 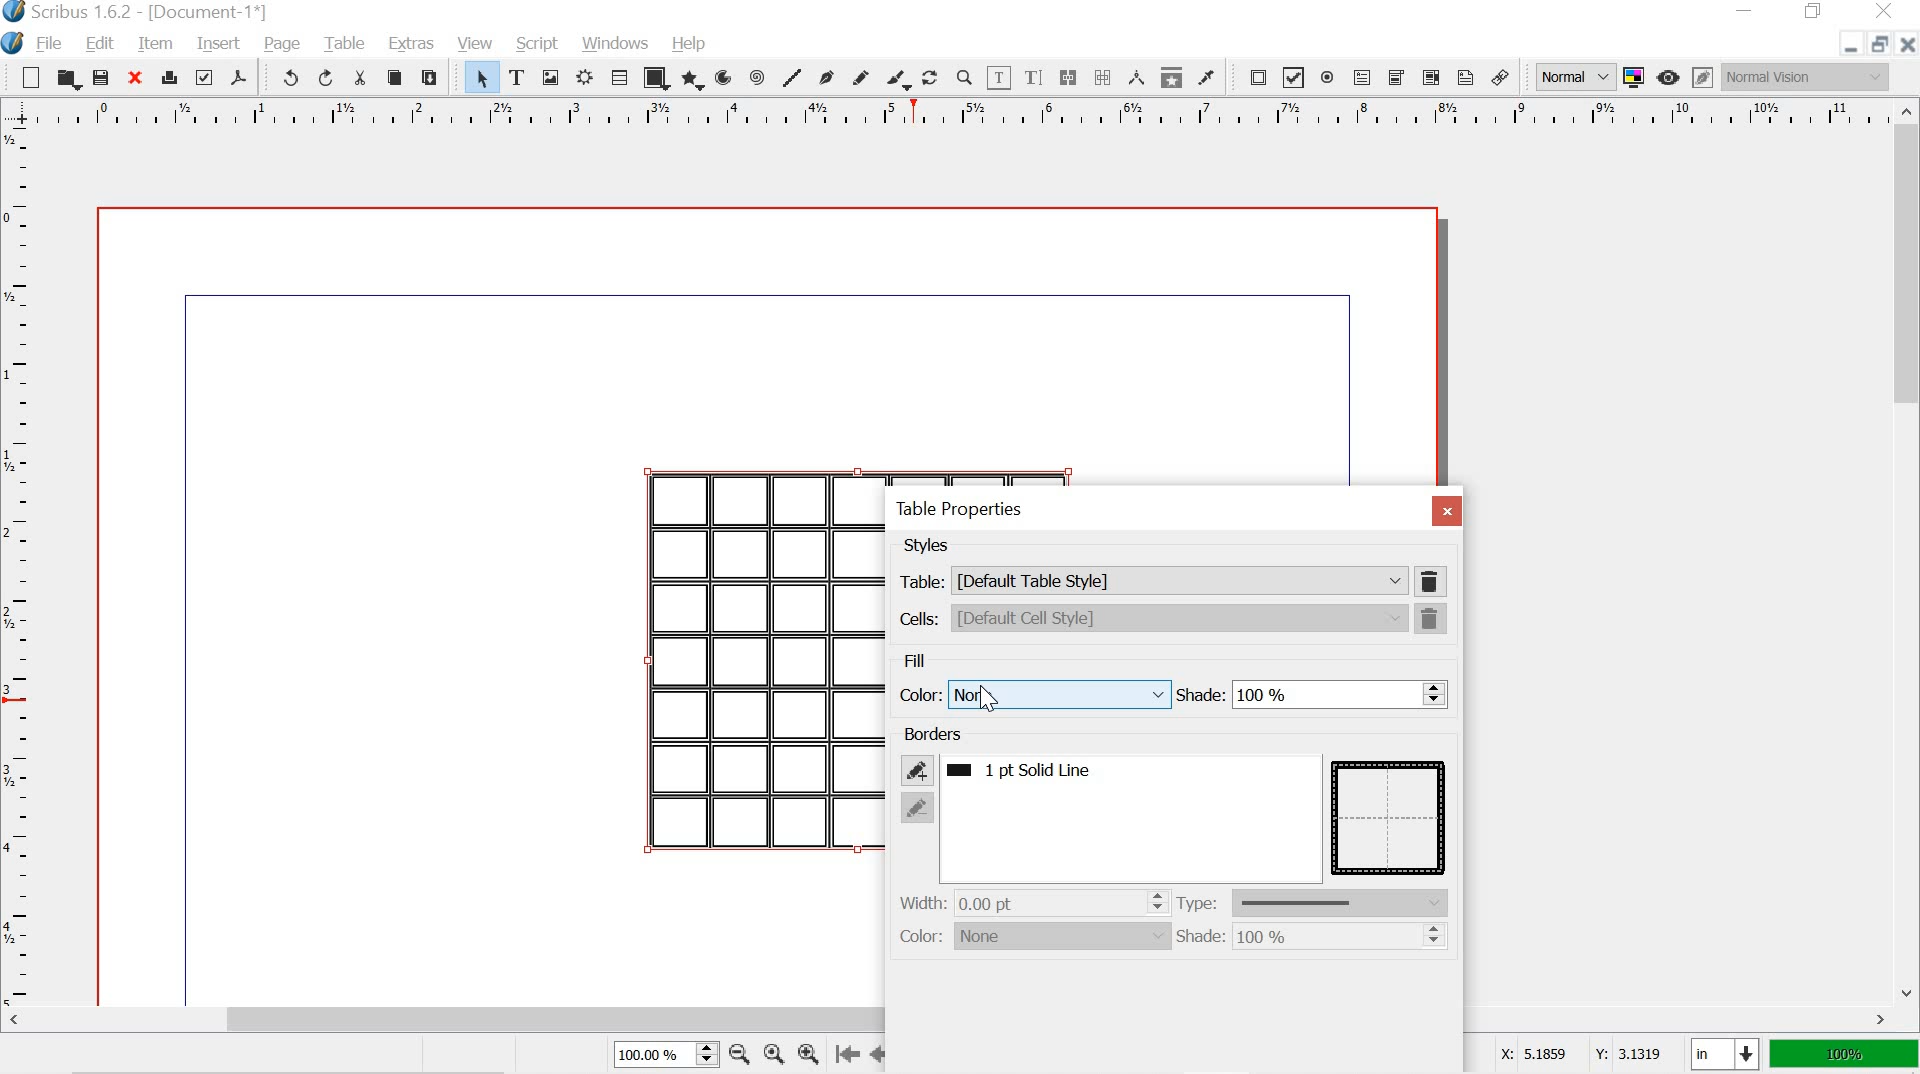 I want to click on 1pt solid line, so click(x=1041, y=772).